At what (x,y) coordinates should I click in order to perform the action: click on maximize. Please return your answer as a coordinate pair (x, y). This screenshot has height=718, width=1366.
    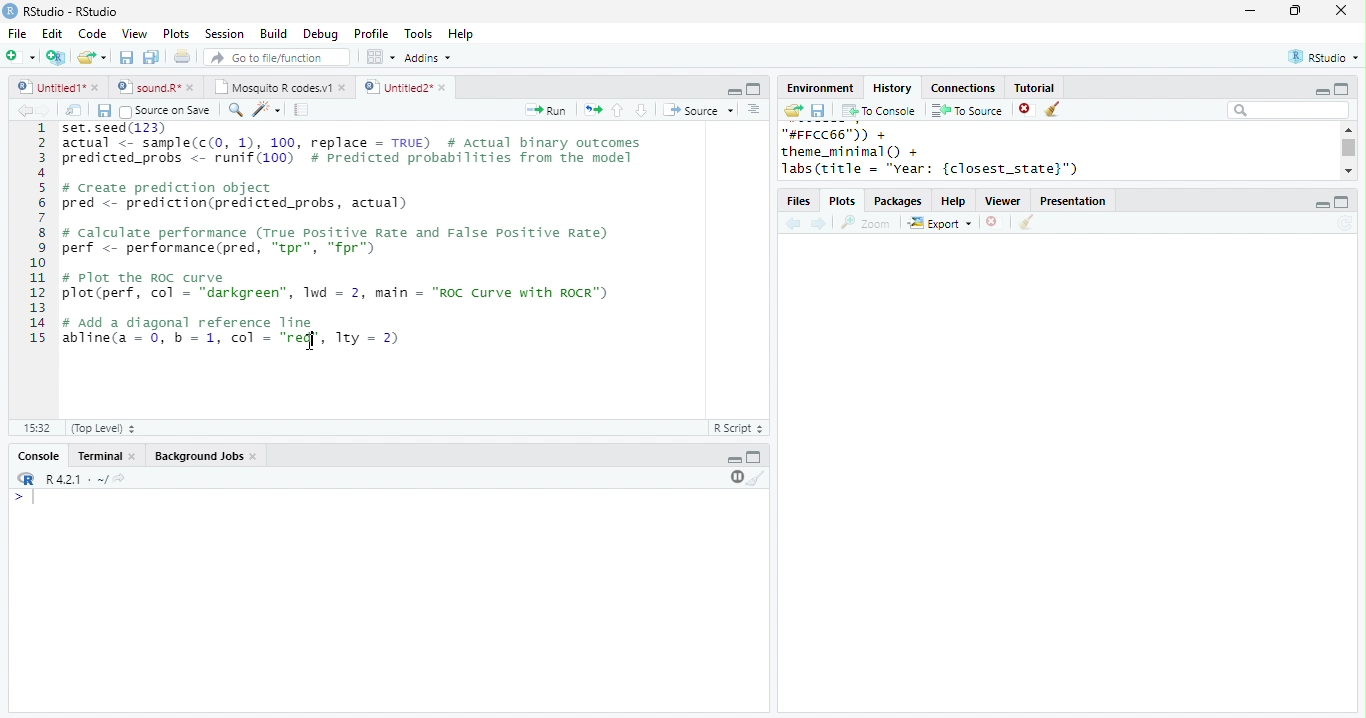
    Looking at the image, I should click on (754, 456).